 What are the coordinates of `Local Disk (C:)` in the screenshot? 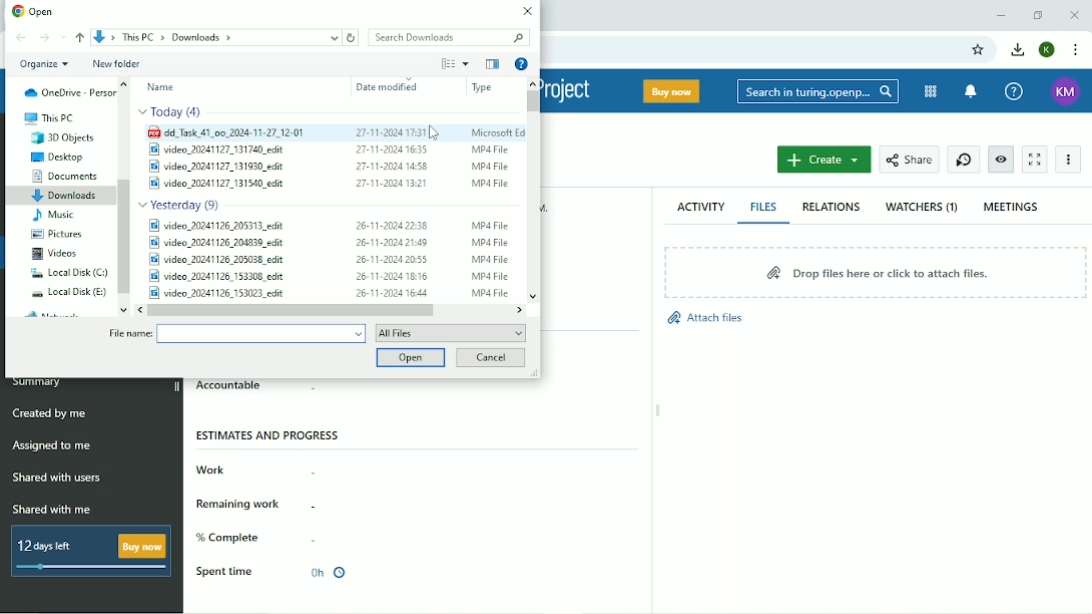 It's located at (68, 273).